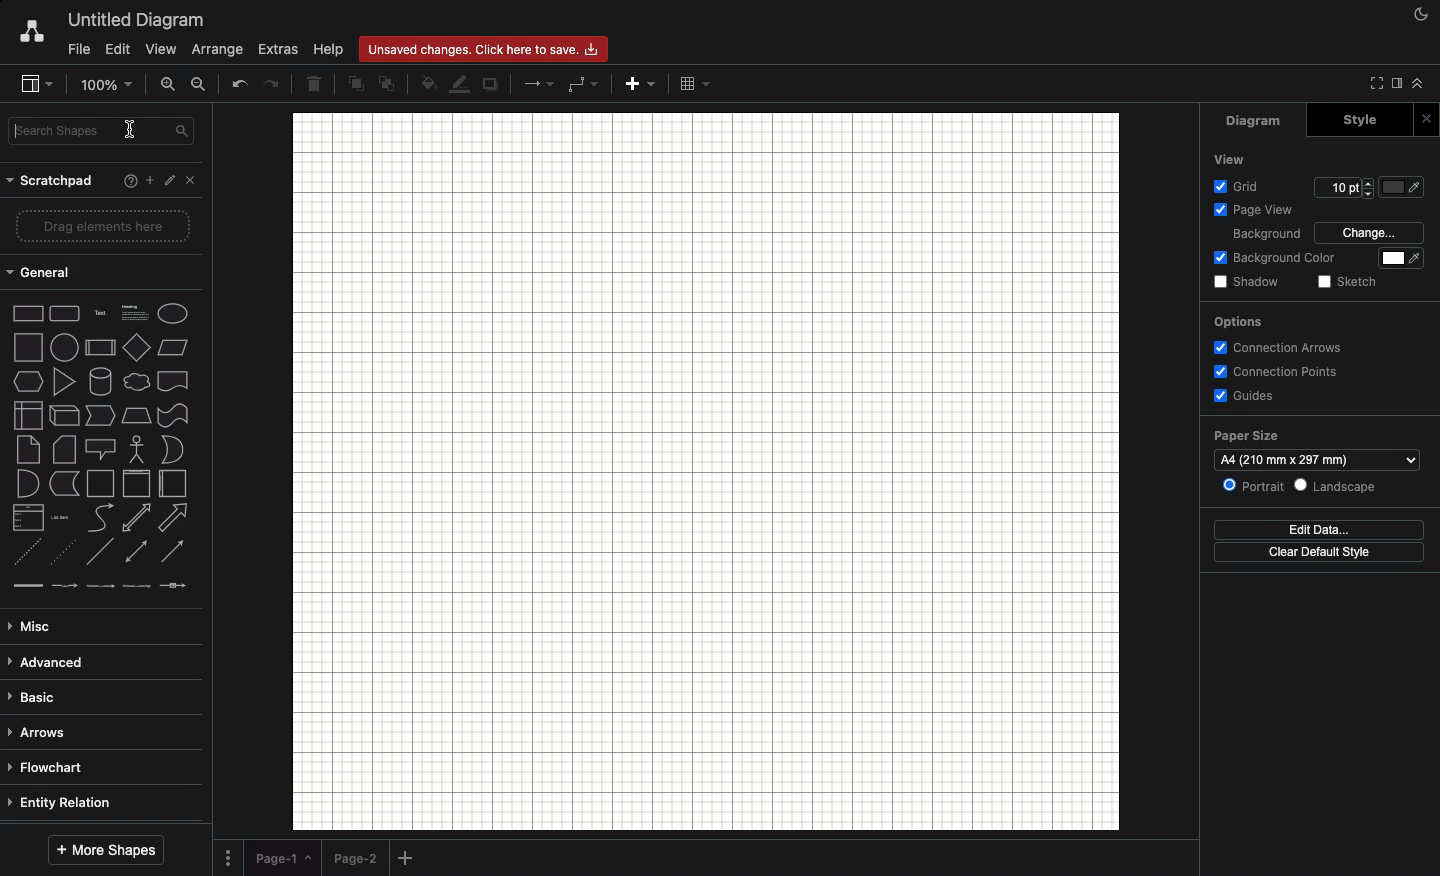 This screenshot has width=1440, height=876. What do you see at coordinates (1373, 83) in the screenshot?
I see `Fullscreen` at bounding box center [1373, 83].